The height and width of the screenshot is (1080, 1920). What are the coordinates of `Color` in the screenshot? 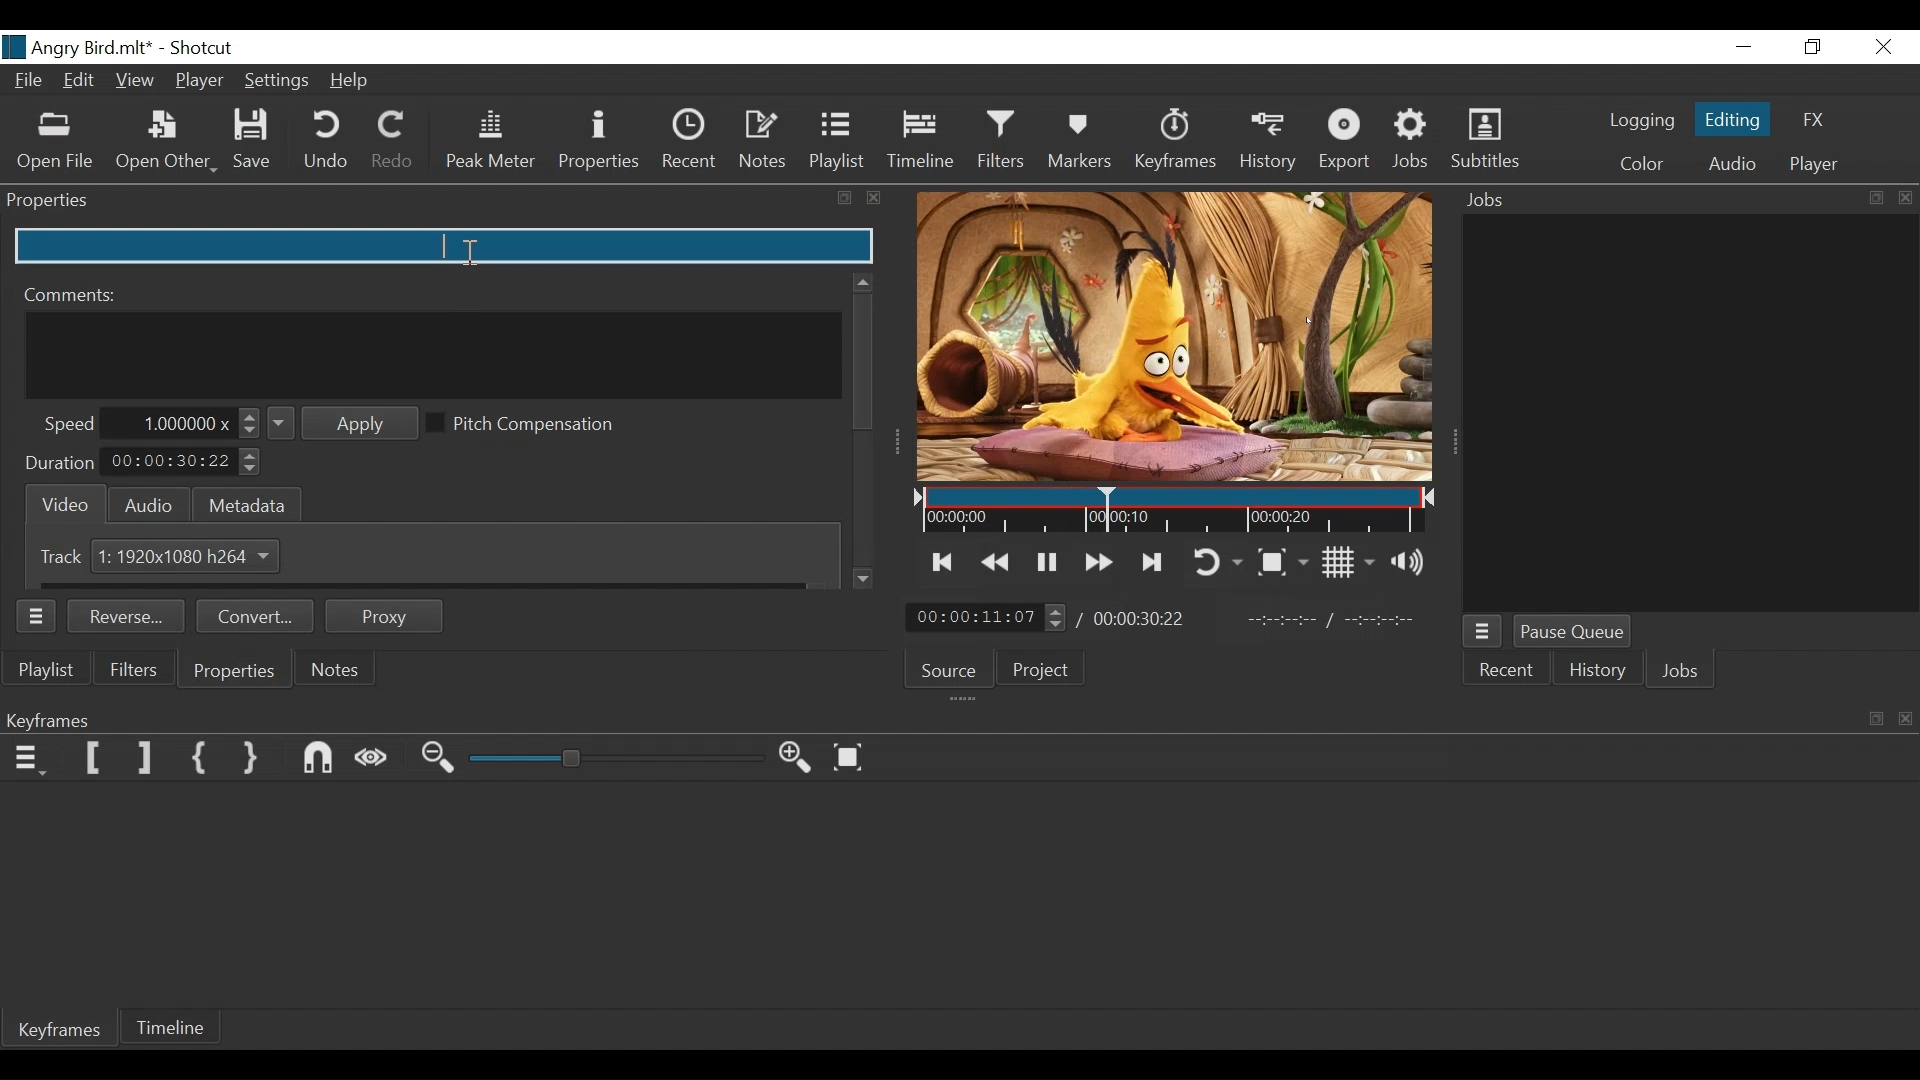 It's located at (1641, 164).